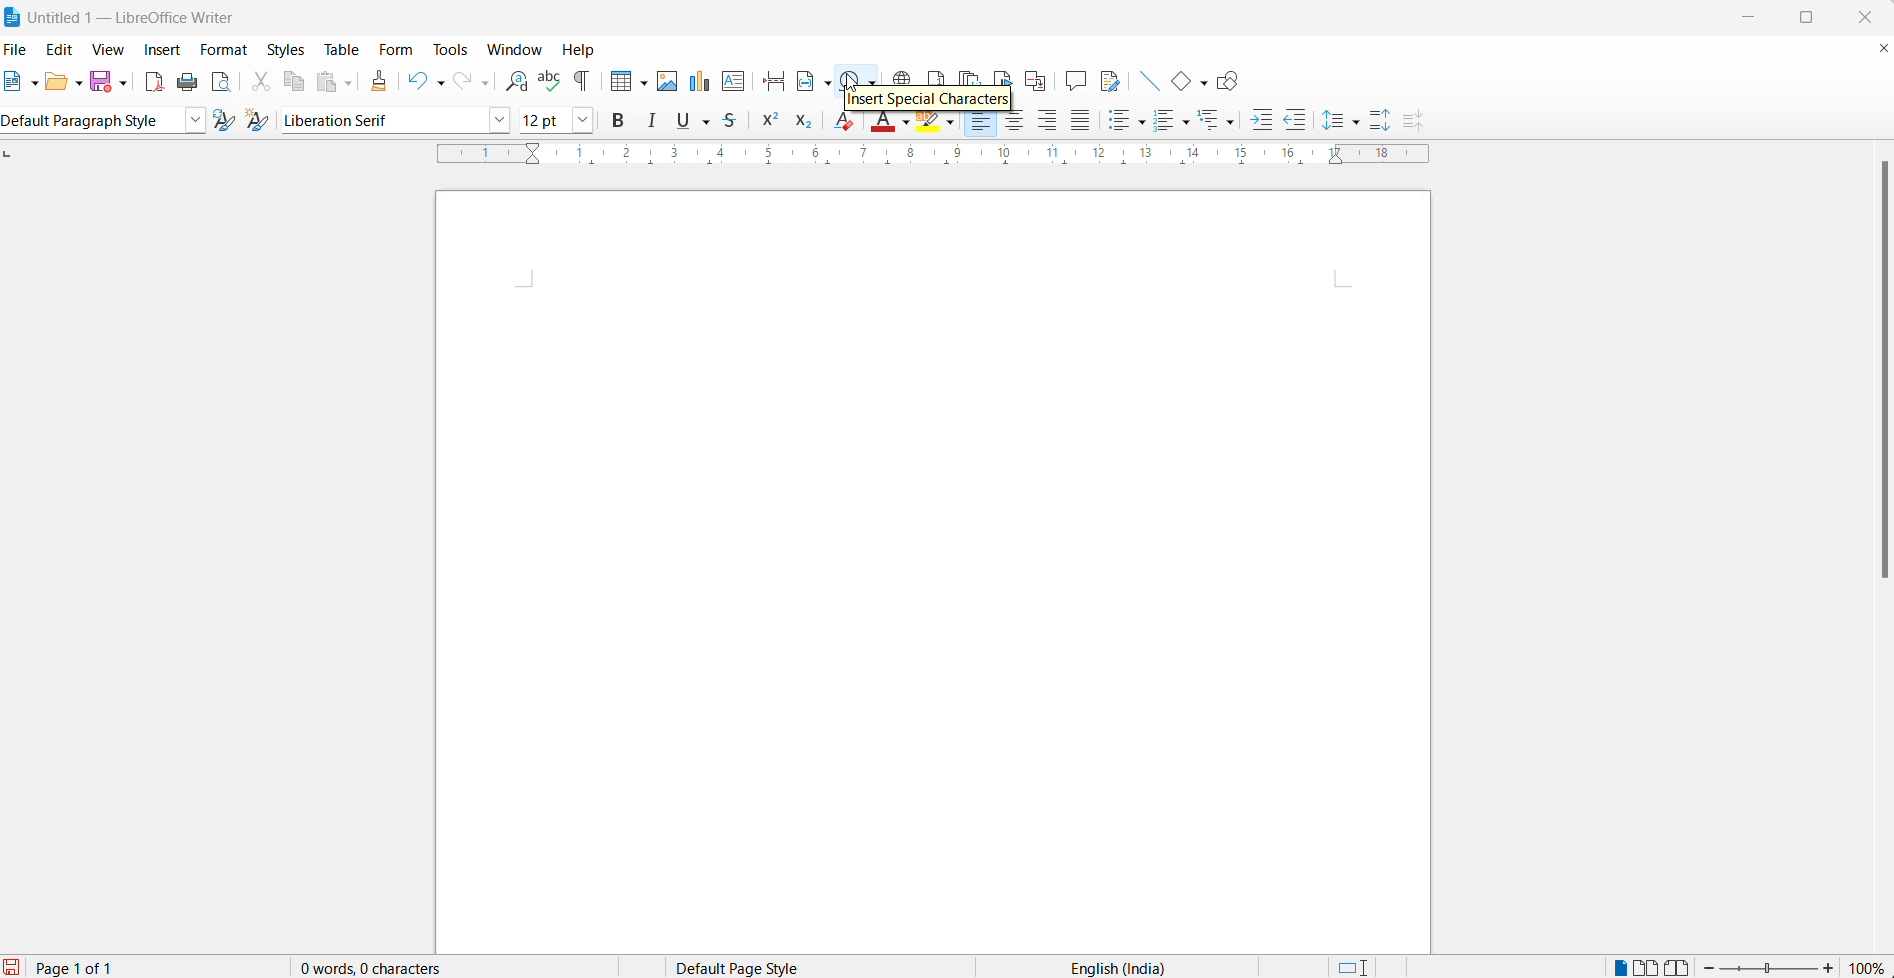 The image size is (1894, 978). What do you see at coordinates (1016, 125) in the screenshot?
I see `text align center` at bounding box center [1016, 125].